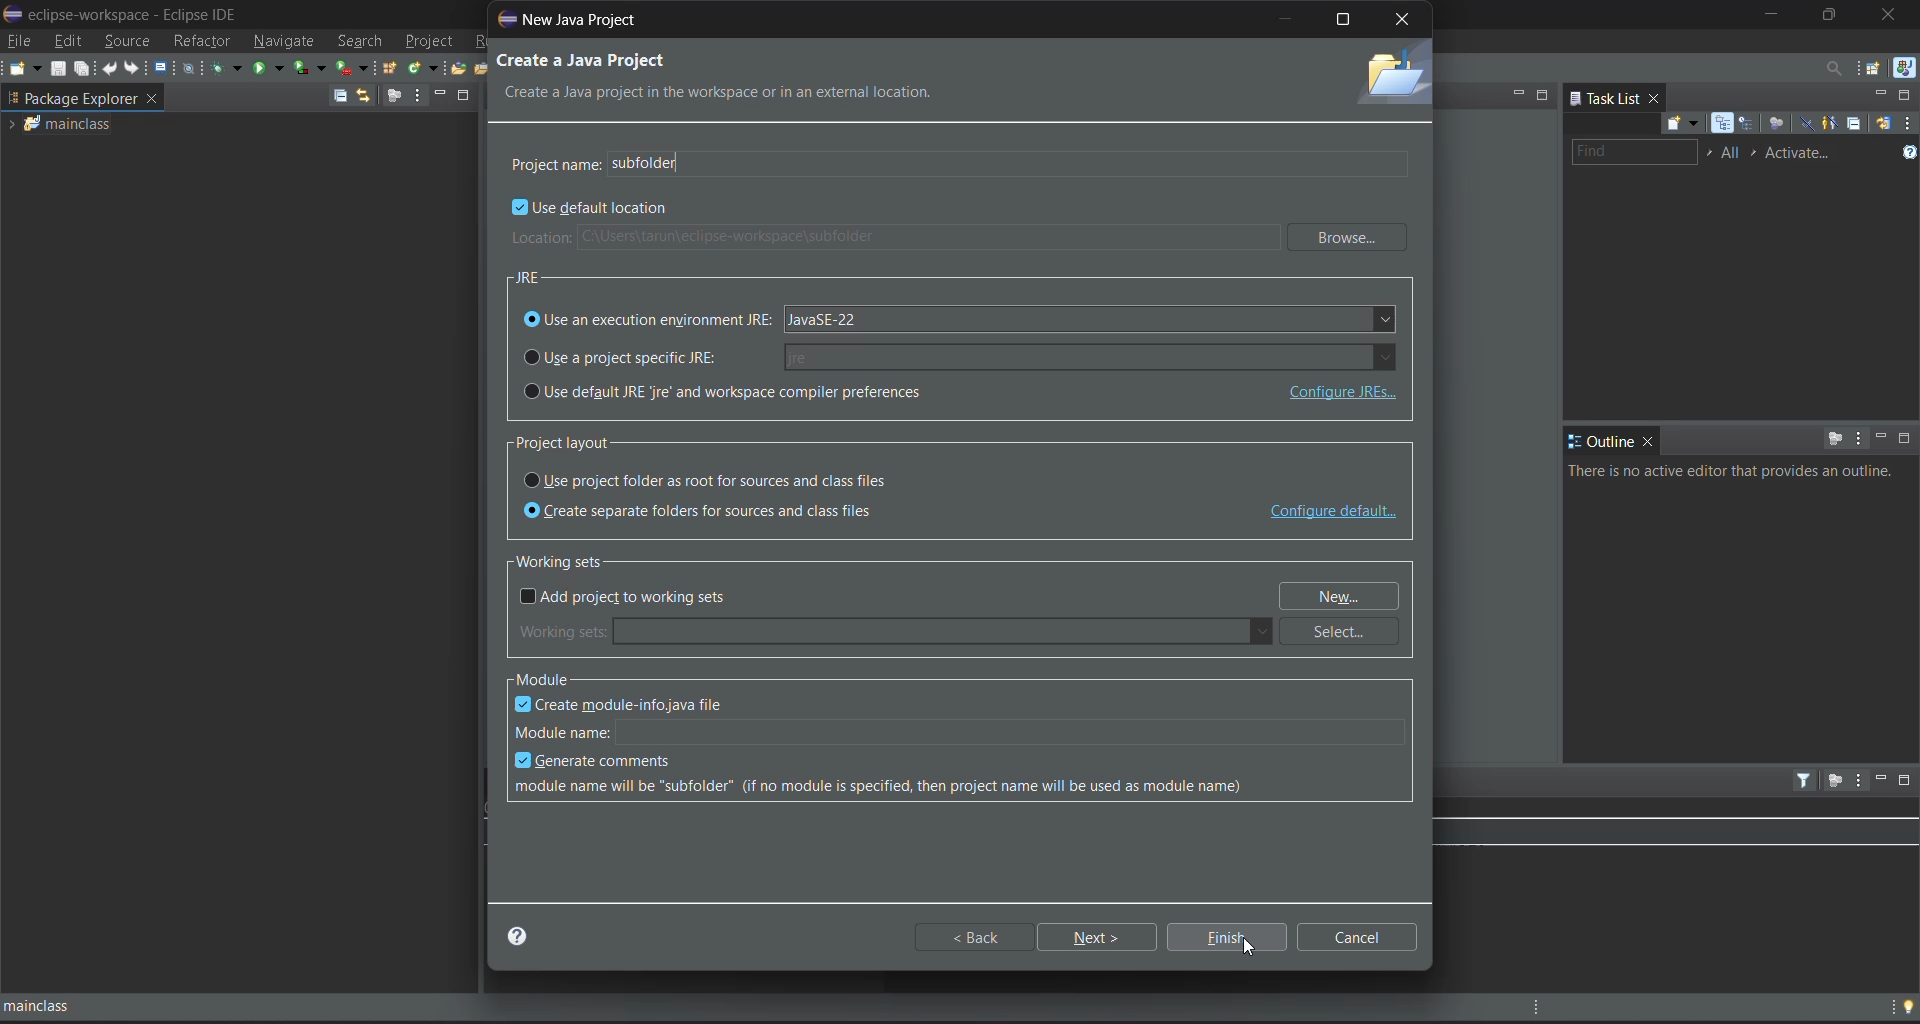 The height and width of the screenshot is (1024, 1920). Describe the element at coordinates (1907, 1004) in the screenshot. I see `tip of the day` at that location.